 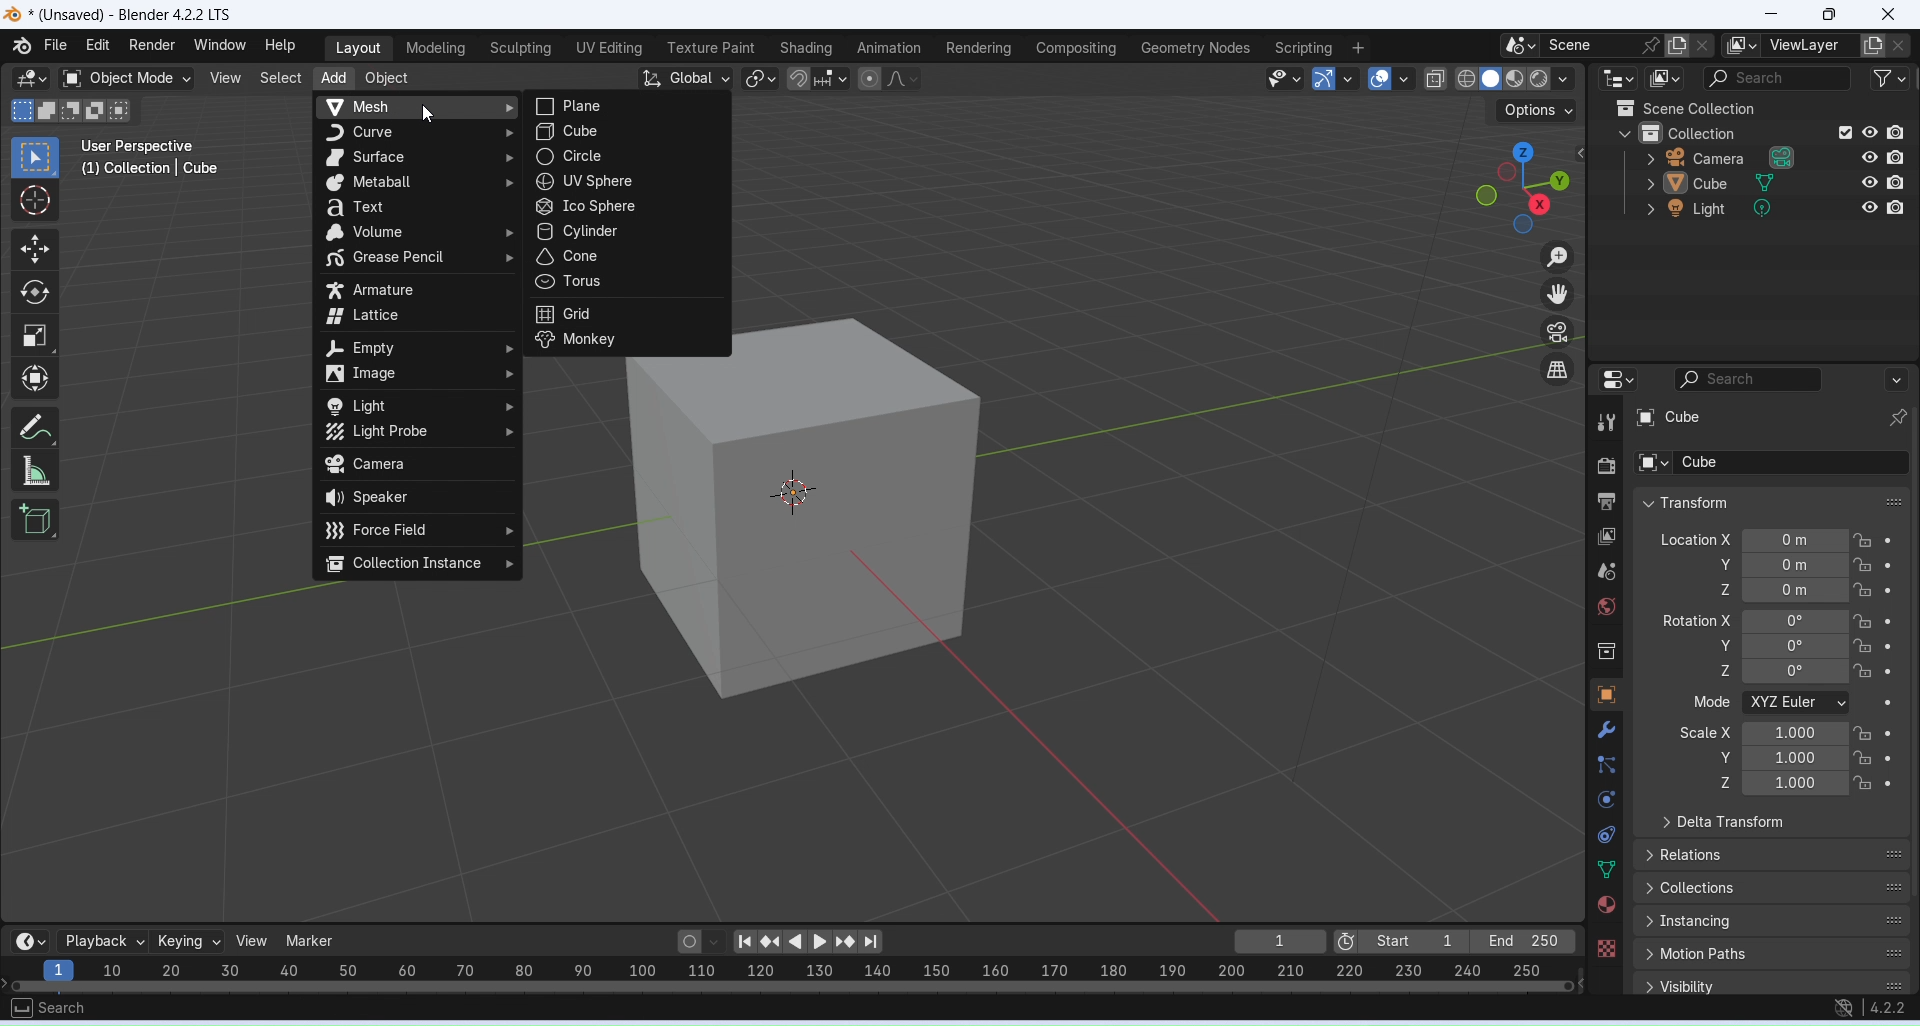 I want to click on Add, so click(x=332, y=78).